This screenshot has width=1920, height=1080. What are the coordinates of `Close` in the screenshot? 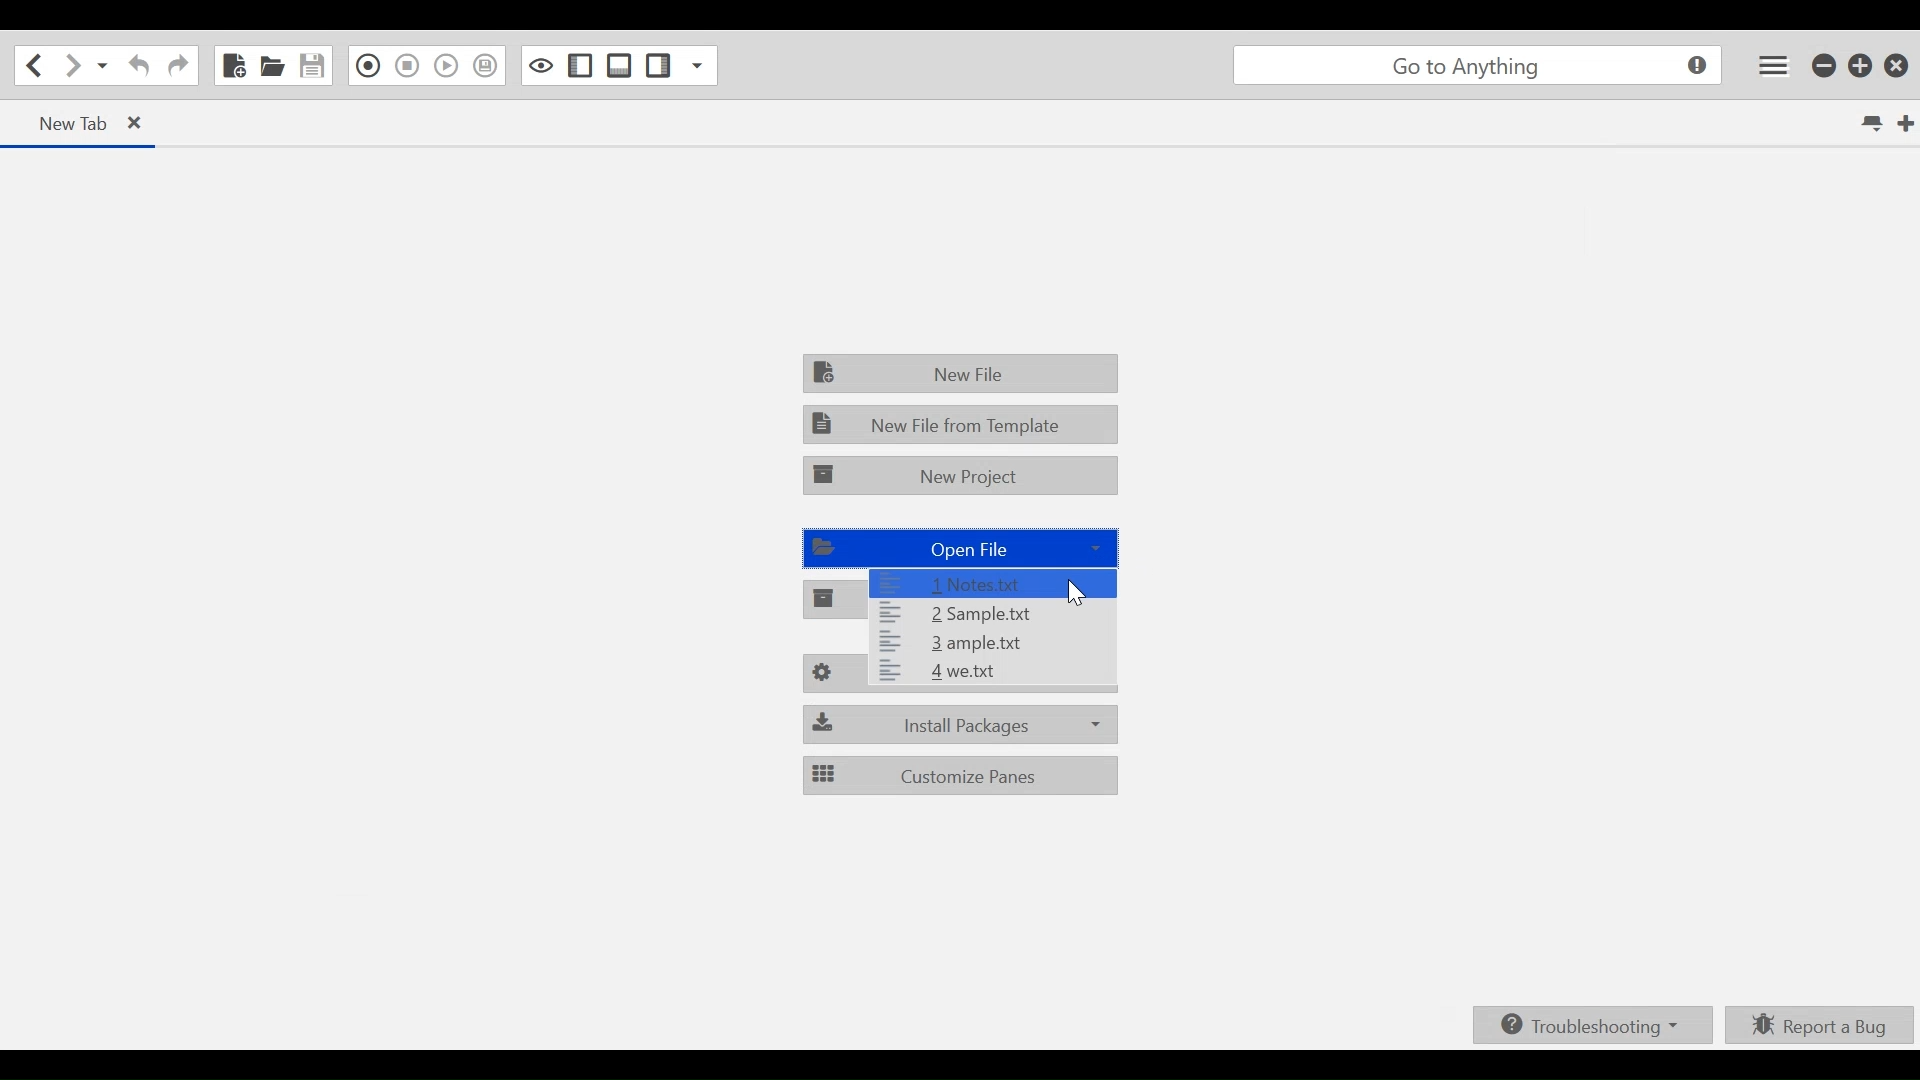 It's located at (1899, 62).